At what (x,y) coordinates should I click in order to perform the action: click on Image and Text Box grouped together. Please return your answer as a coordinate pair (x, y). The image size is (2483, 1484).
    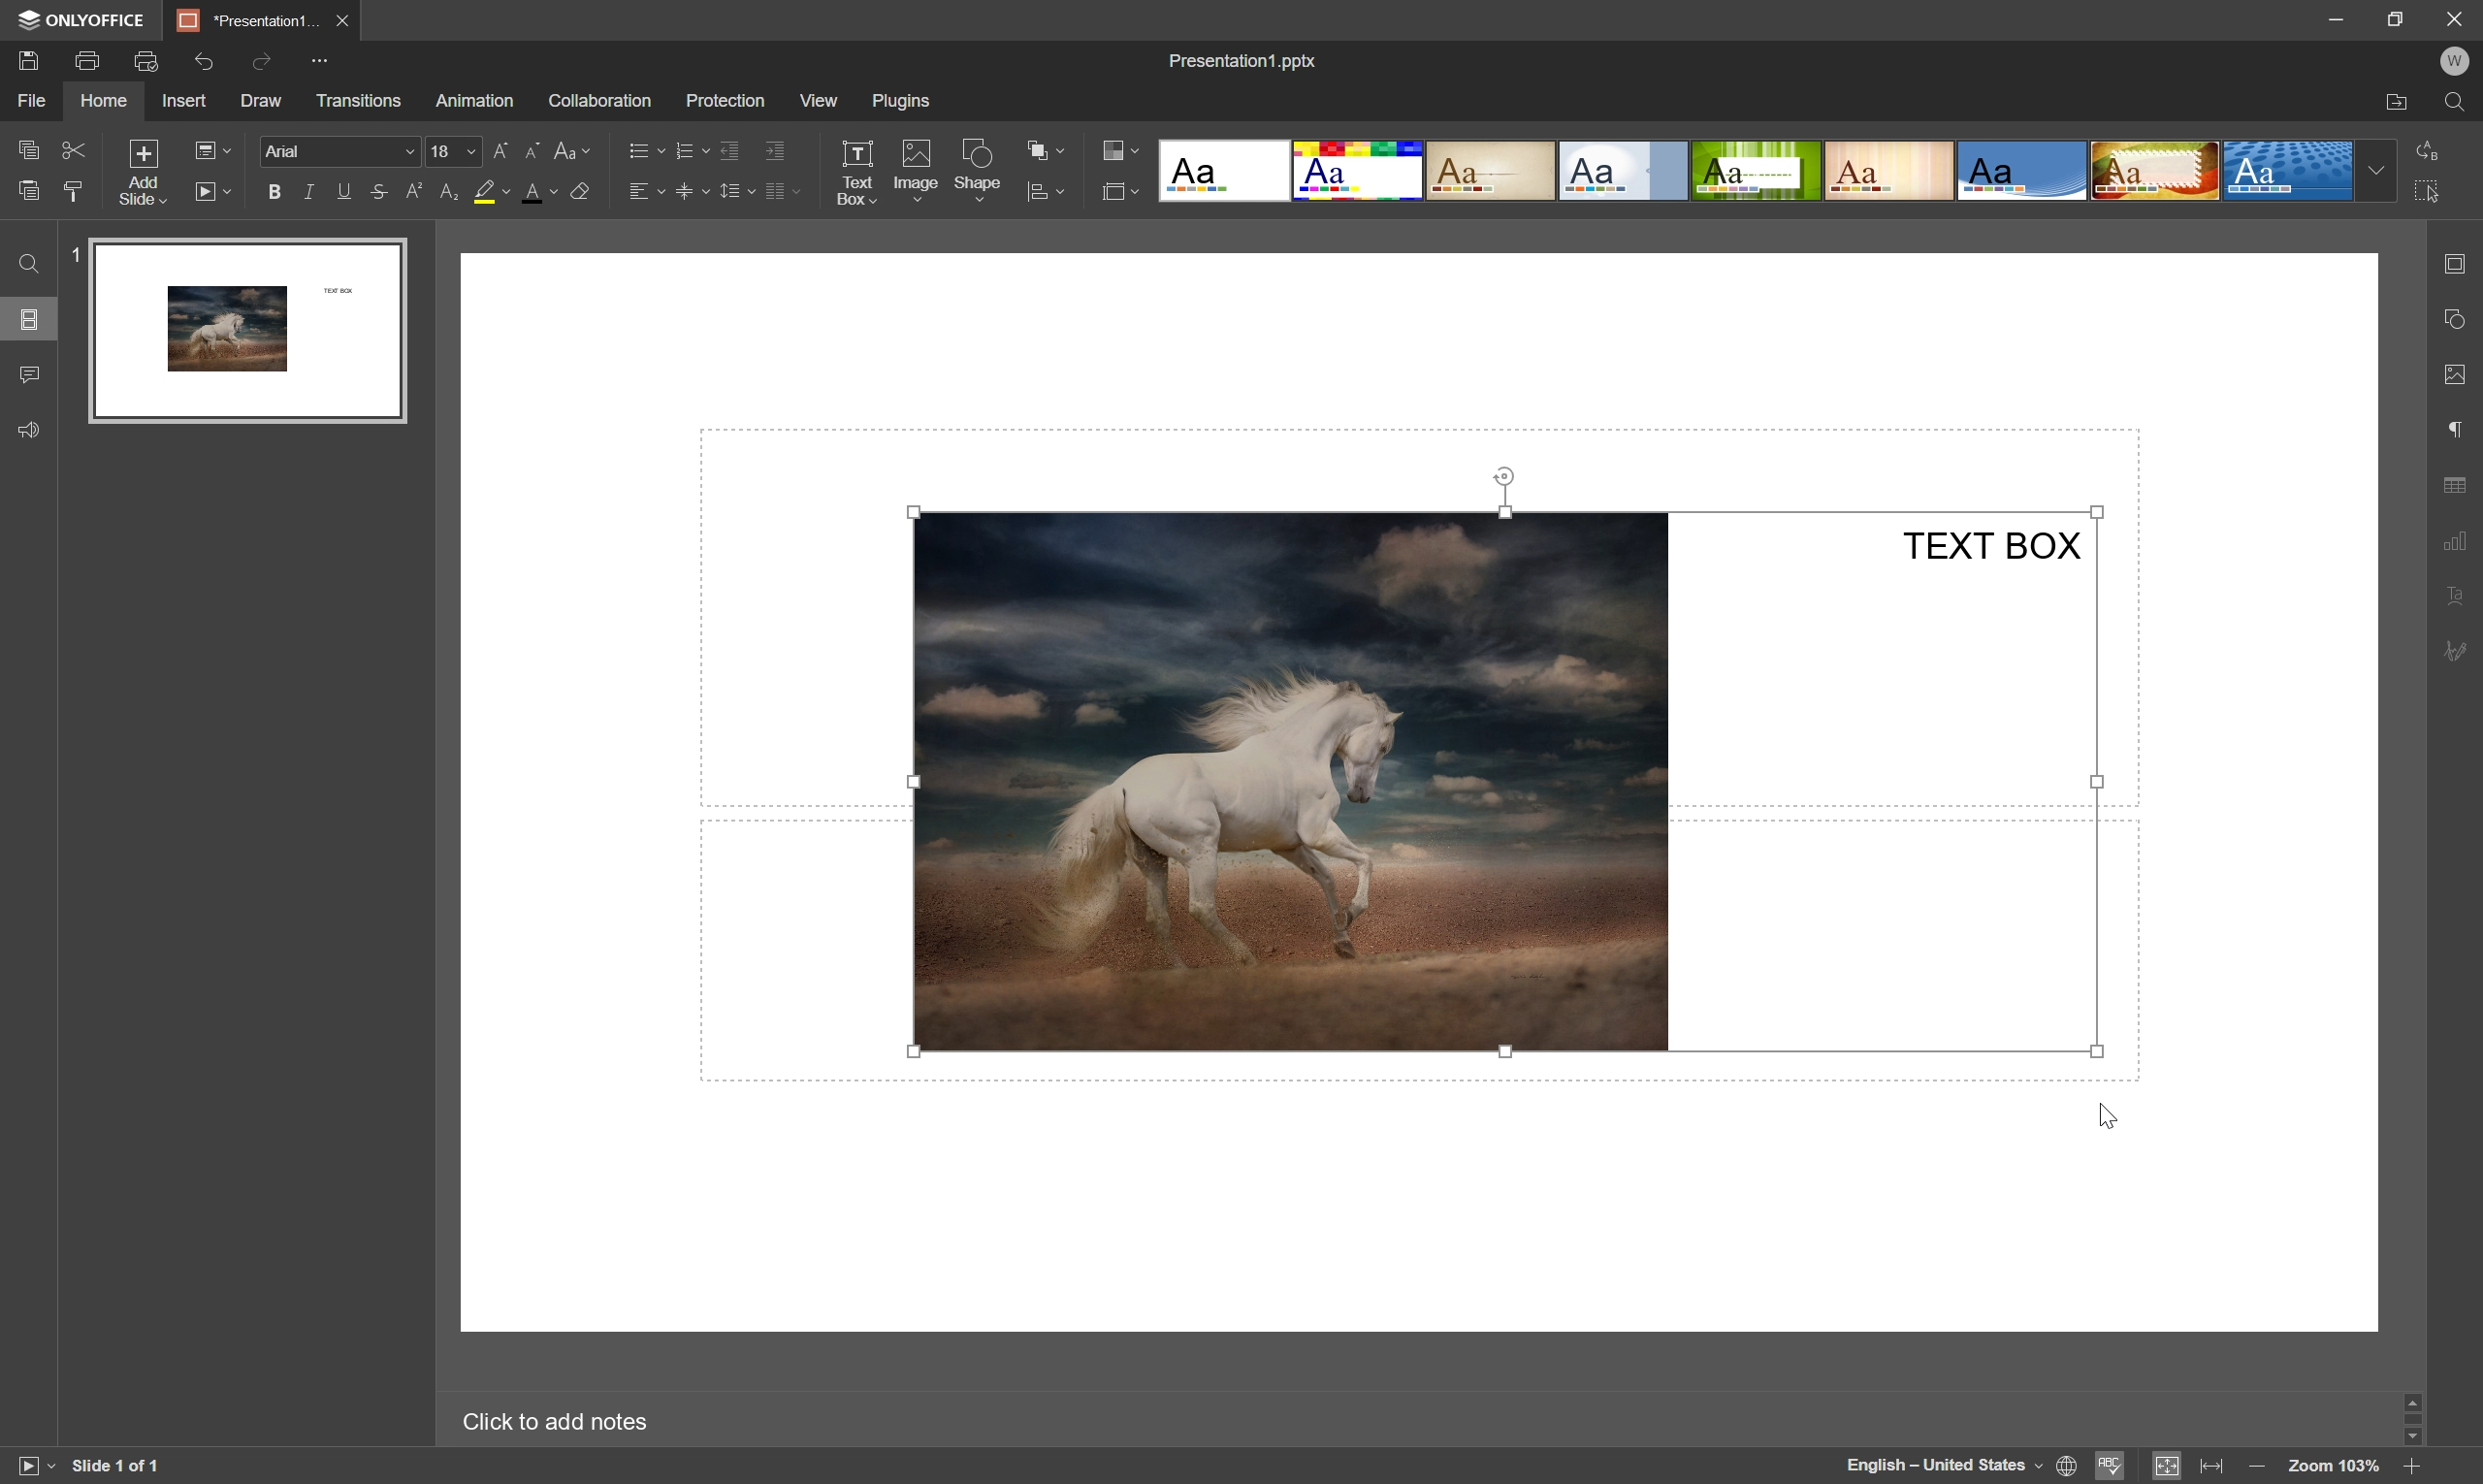
    Looking at the image, I should click on (1430, 778).